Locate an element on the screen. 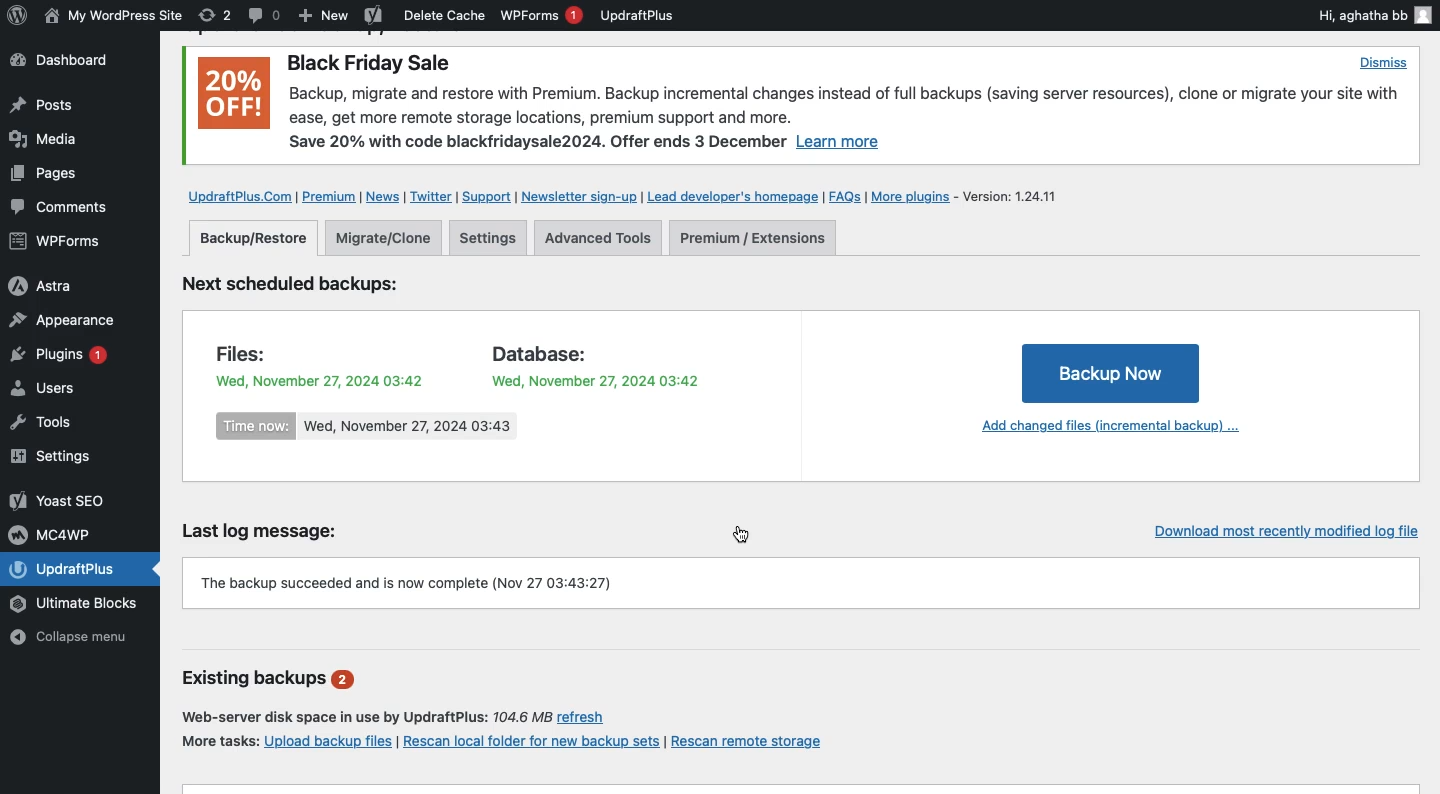 Image resolution: width=1440 pixels, height=794 pixels. Hi, aghatha bb is located at coordinates (1373, 14).